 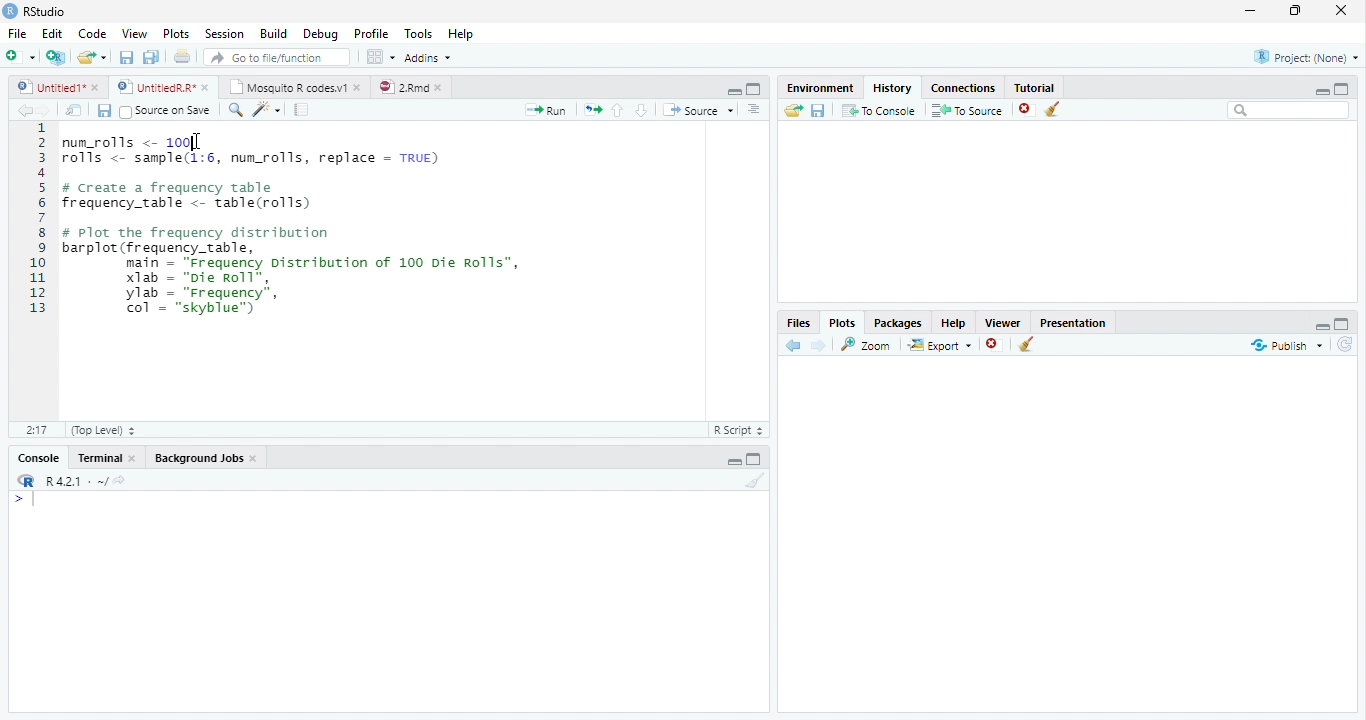 What do you see at coordinates (1344, 345) in the screenshot?
I see `Refresh List` at bounding box center [1344, 345].